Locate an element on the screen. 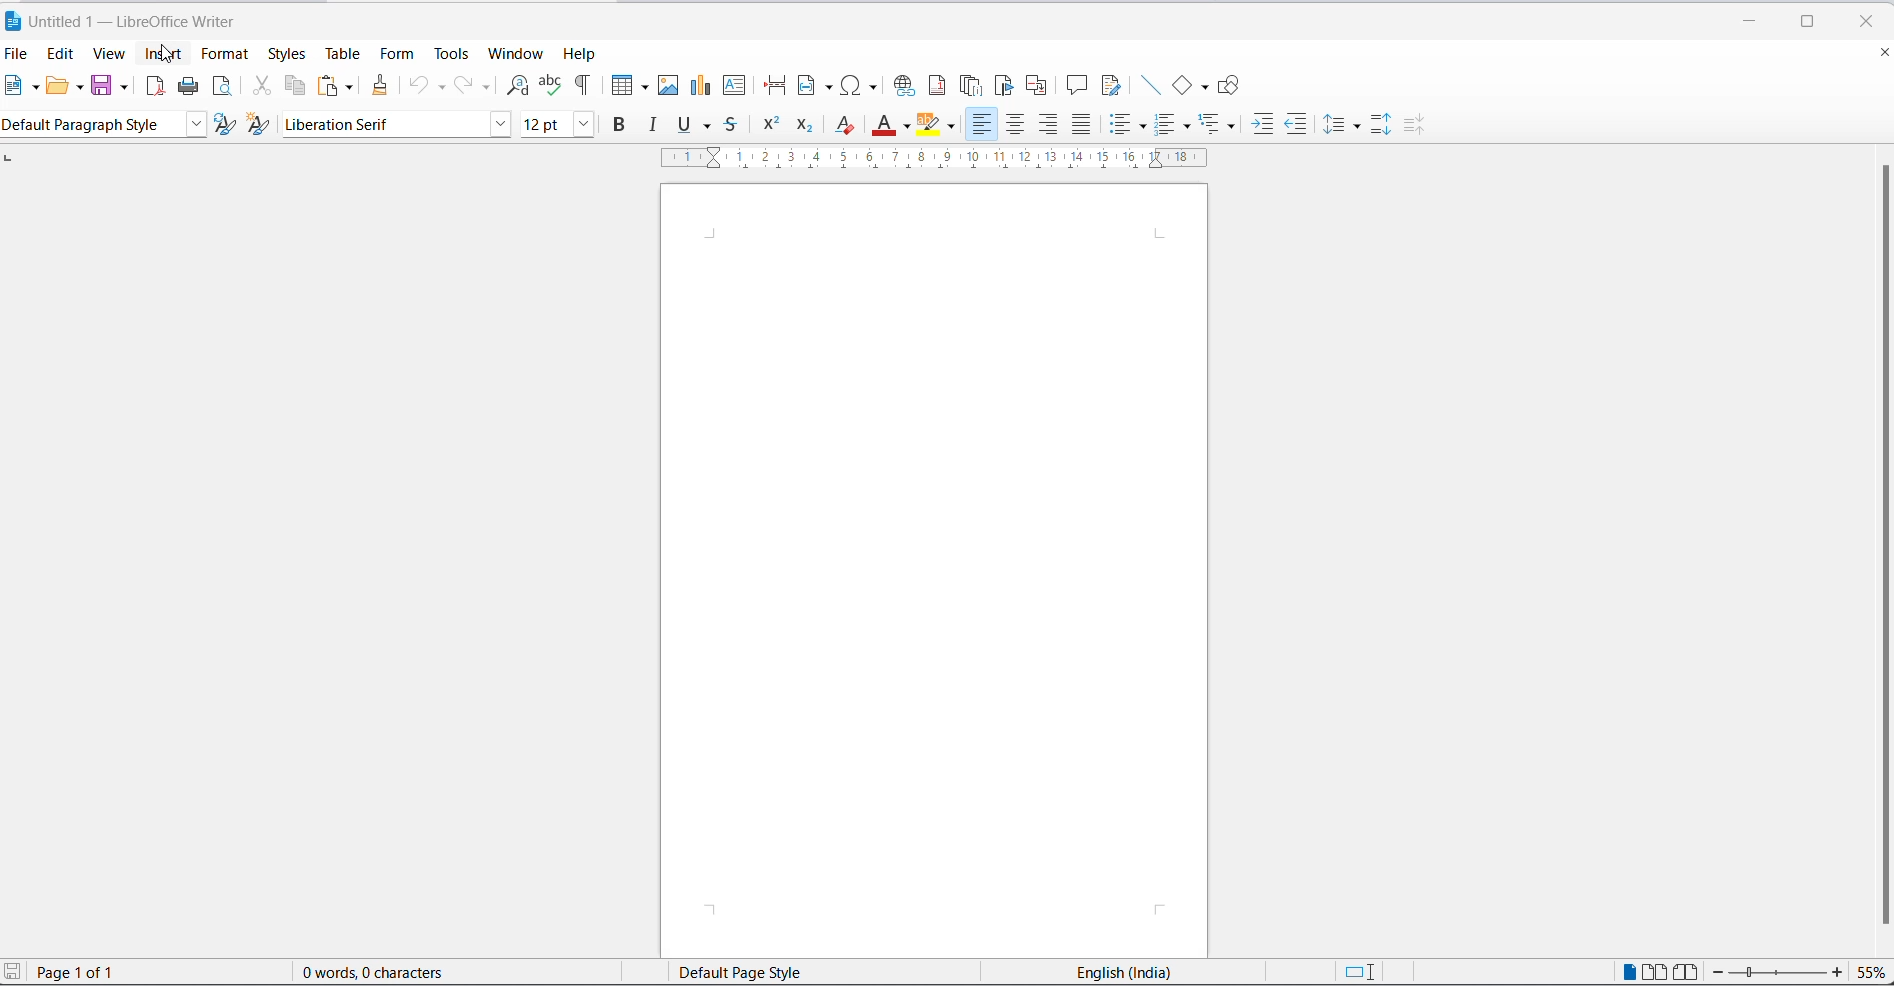  insert line is located at coordinates (1149, 86).